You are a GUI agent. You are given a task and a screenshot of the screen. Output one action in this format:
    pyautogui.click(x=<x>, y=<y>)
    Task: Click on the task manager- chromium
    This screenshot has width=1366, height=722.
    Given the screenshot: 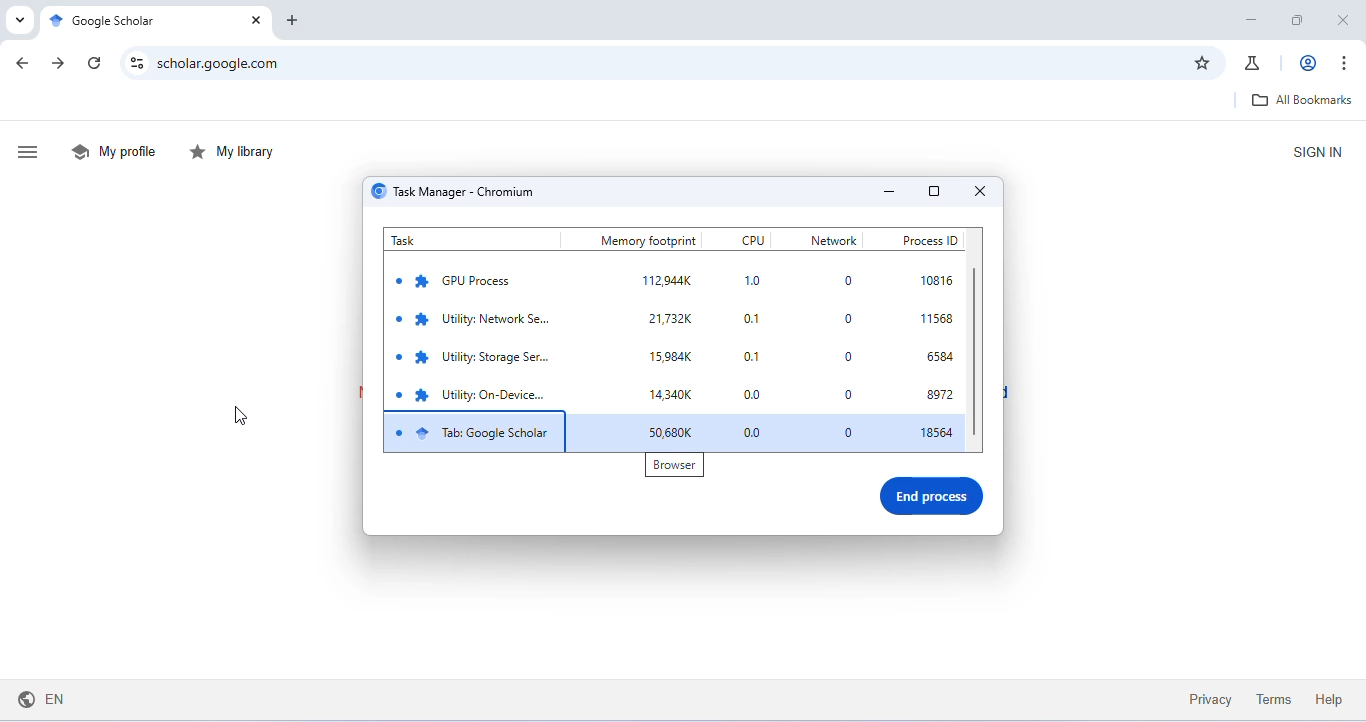 What is the action you would take?
    pyautogui.click(x=458, y=192)
    